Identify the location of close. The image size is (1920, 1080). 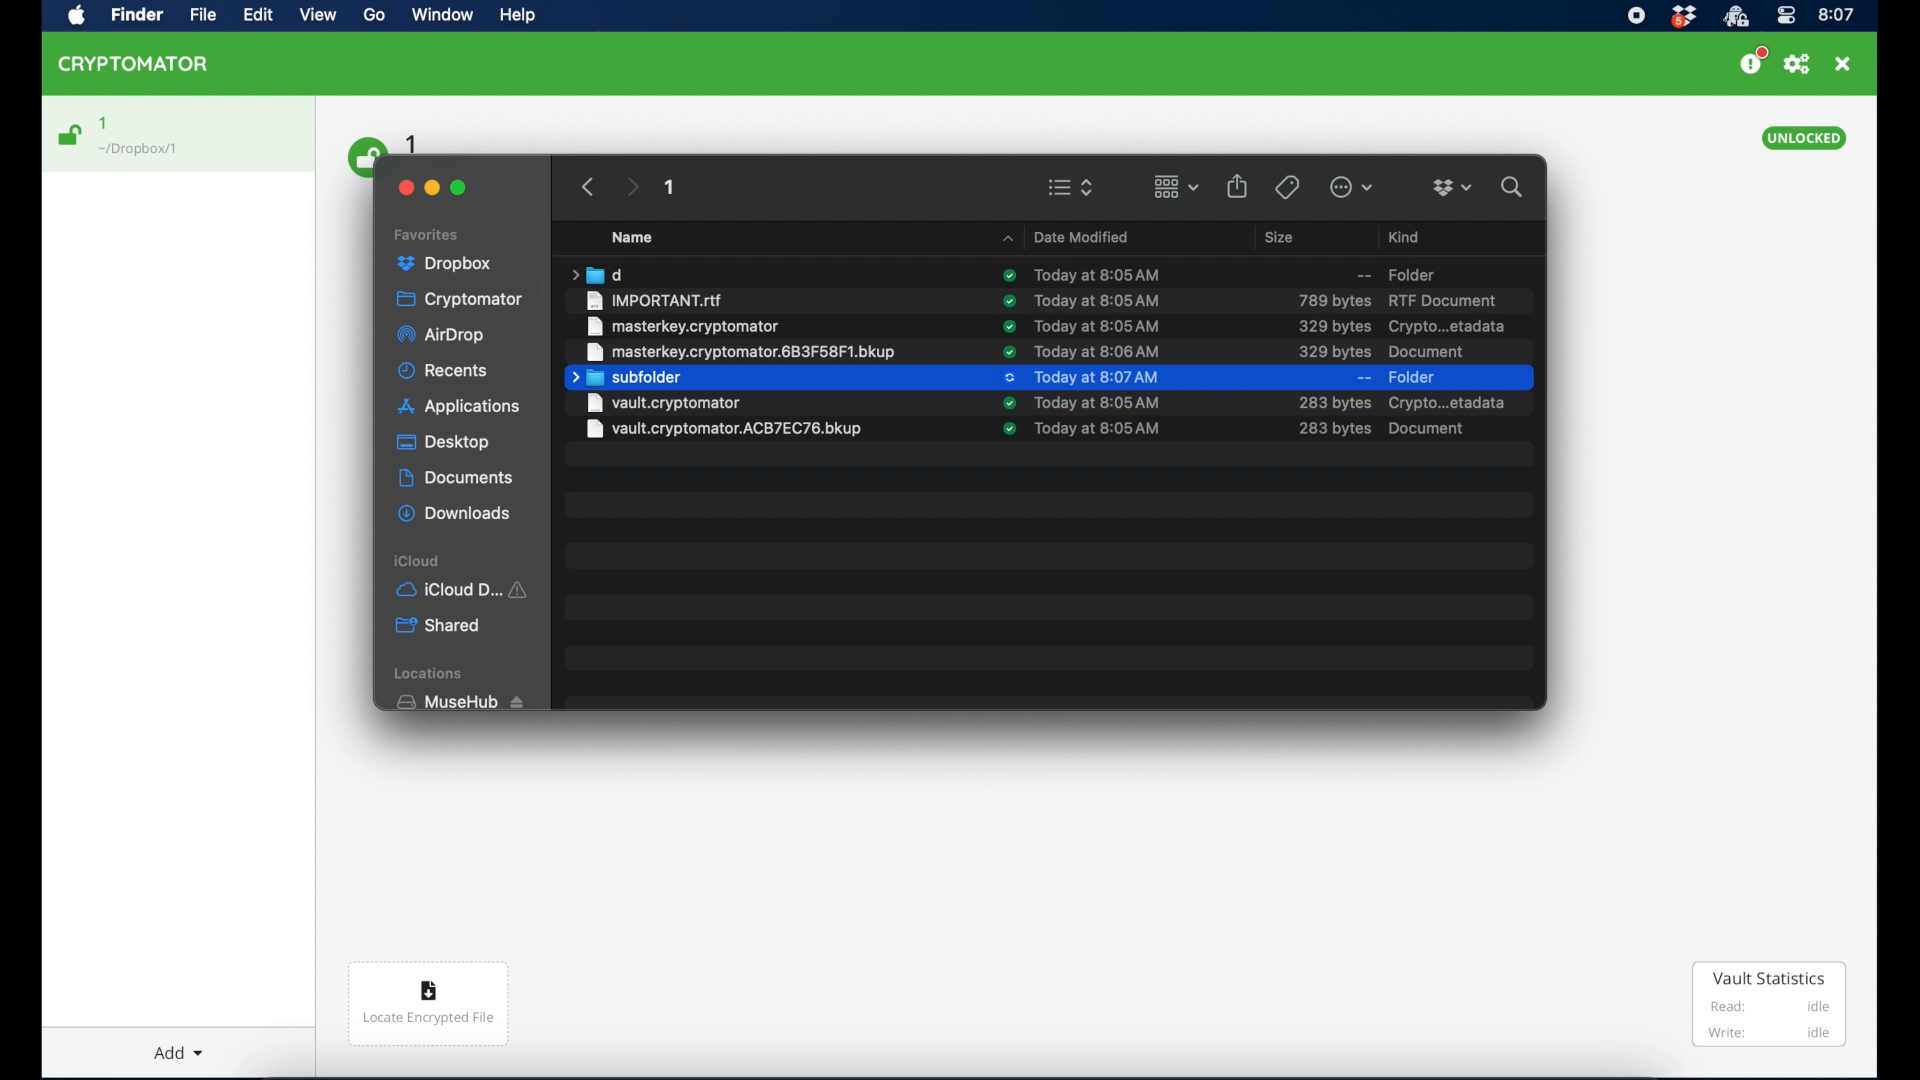
(402, 185).